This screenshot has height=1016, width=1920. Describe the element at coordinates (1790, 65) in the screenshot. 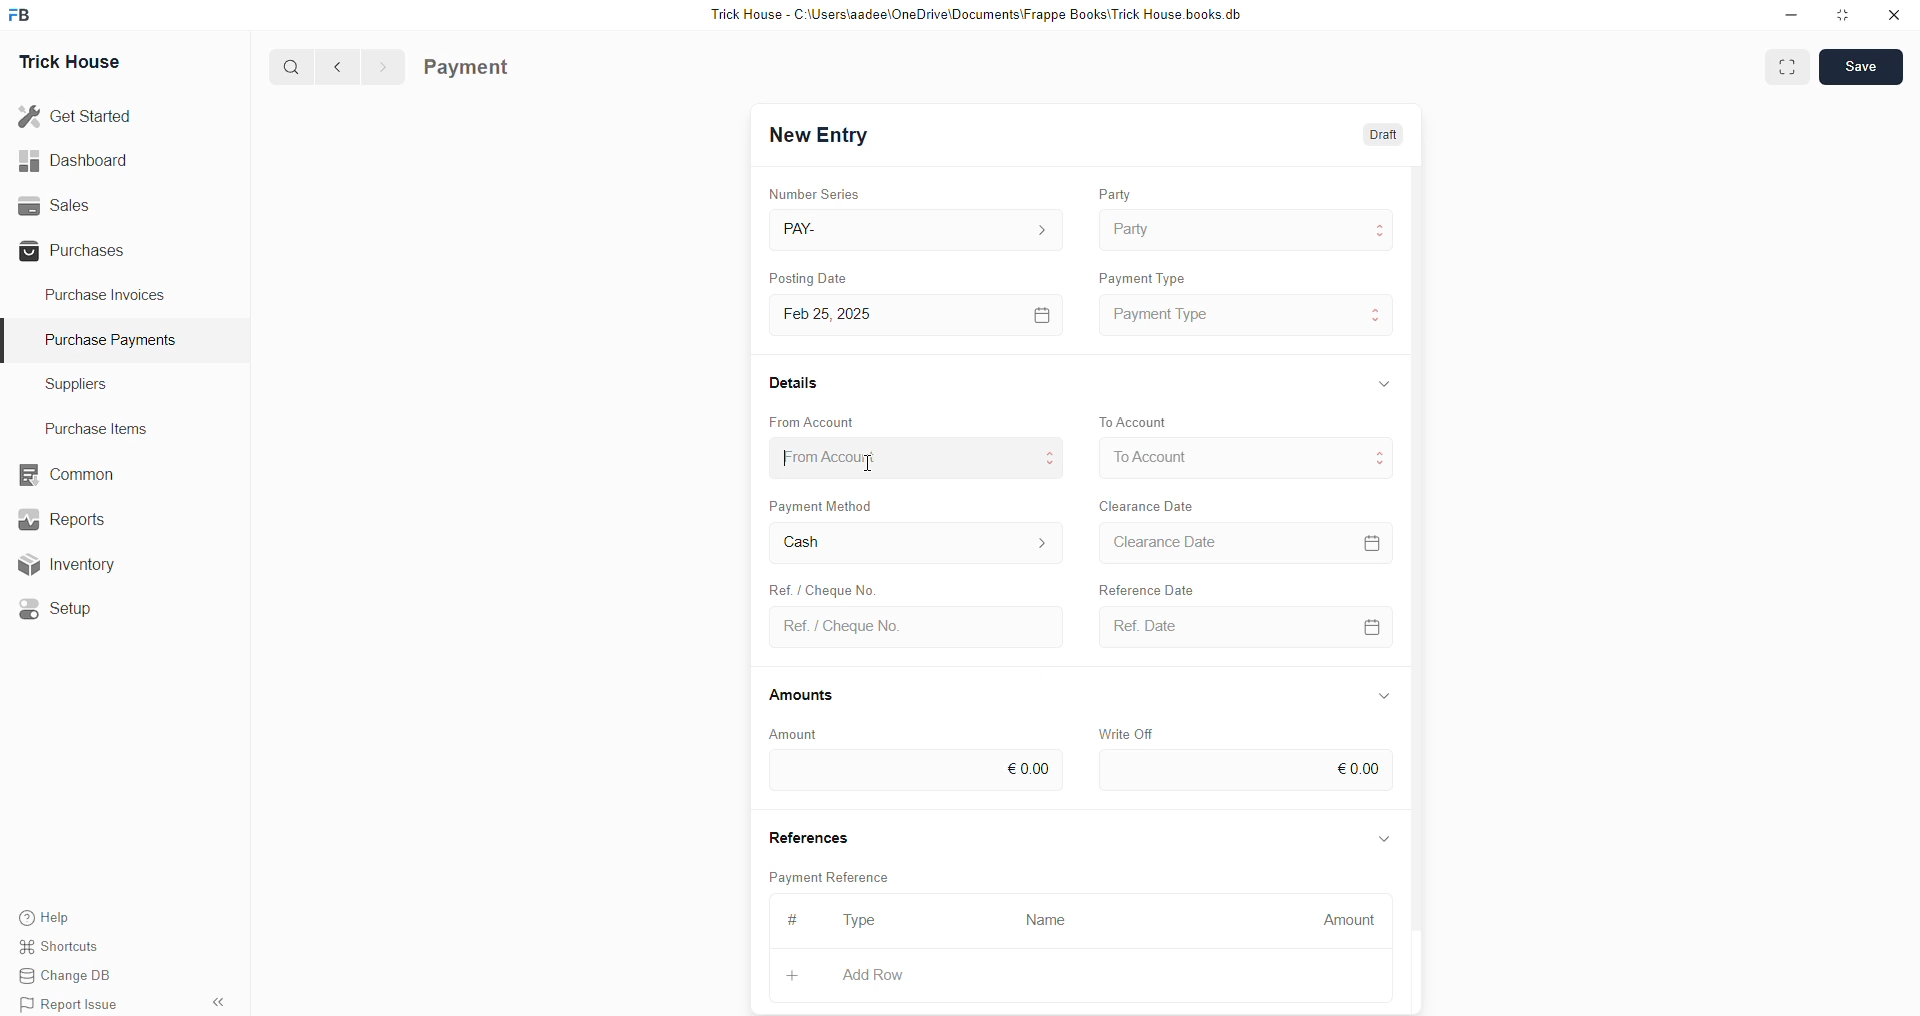

I see `EXPAND` at that location.